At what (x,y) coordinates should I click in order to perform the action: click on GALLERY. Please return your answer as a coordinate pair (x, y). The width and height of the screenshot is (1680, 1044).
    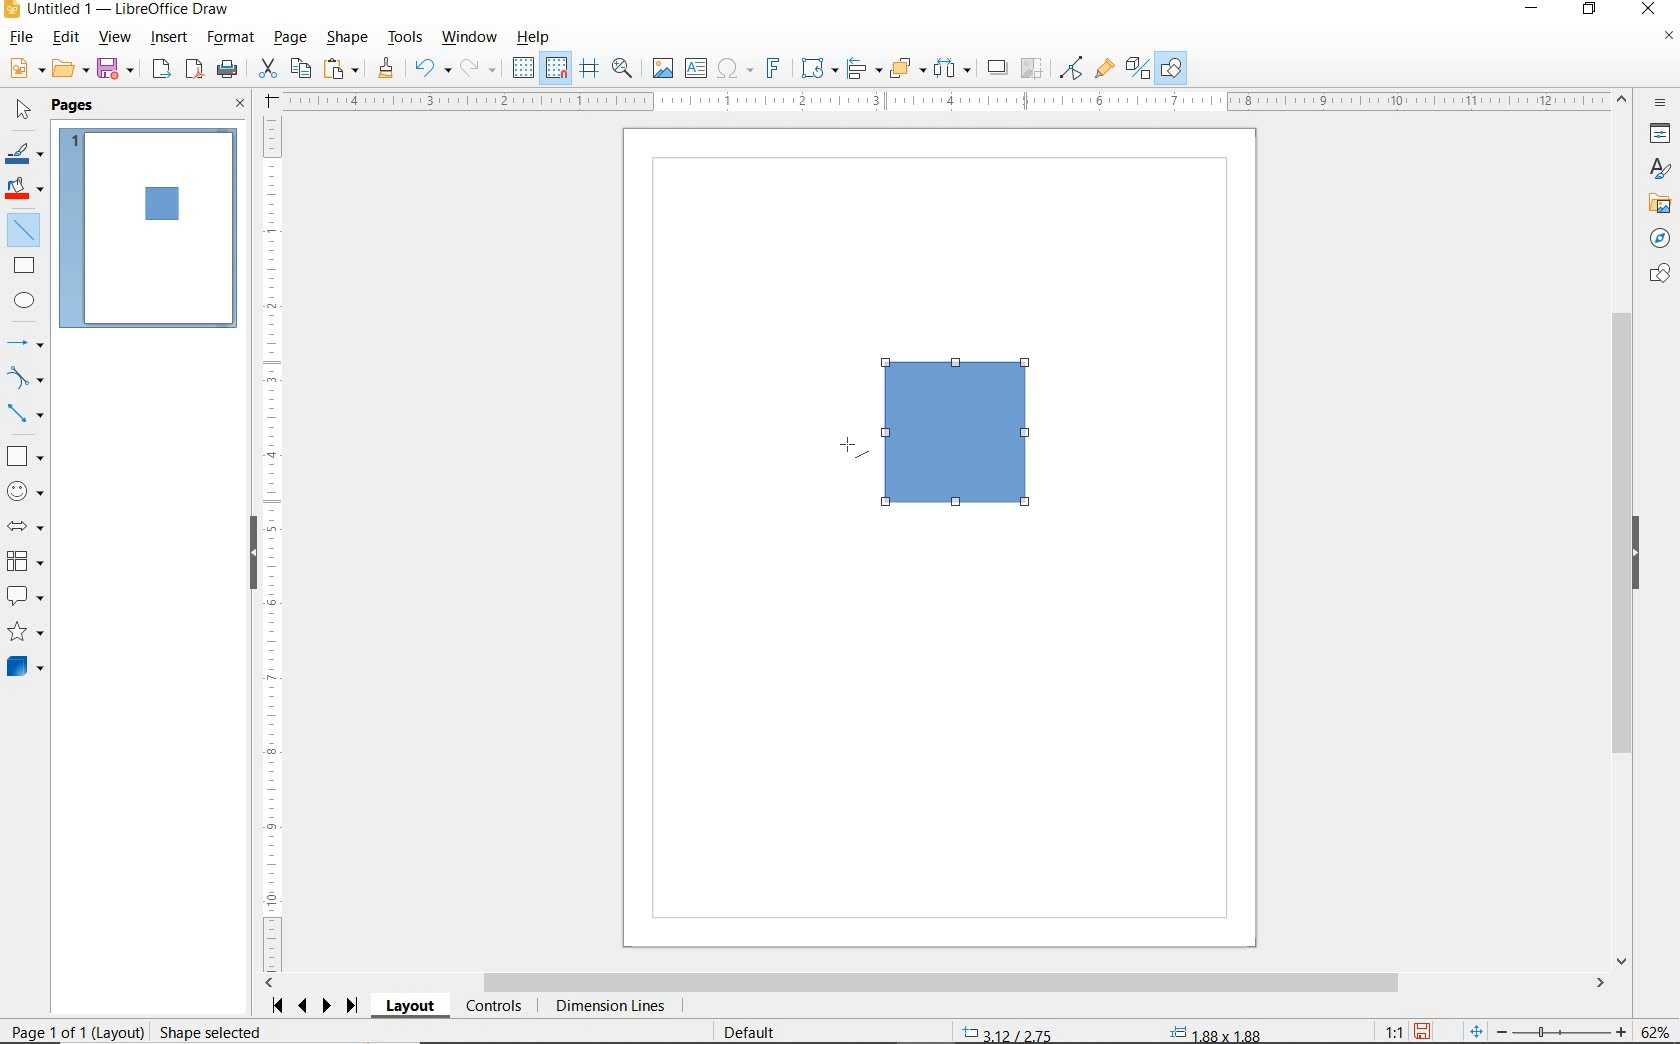
    Looking at the image, I should click on (1657, 202).